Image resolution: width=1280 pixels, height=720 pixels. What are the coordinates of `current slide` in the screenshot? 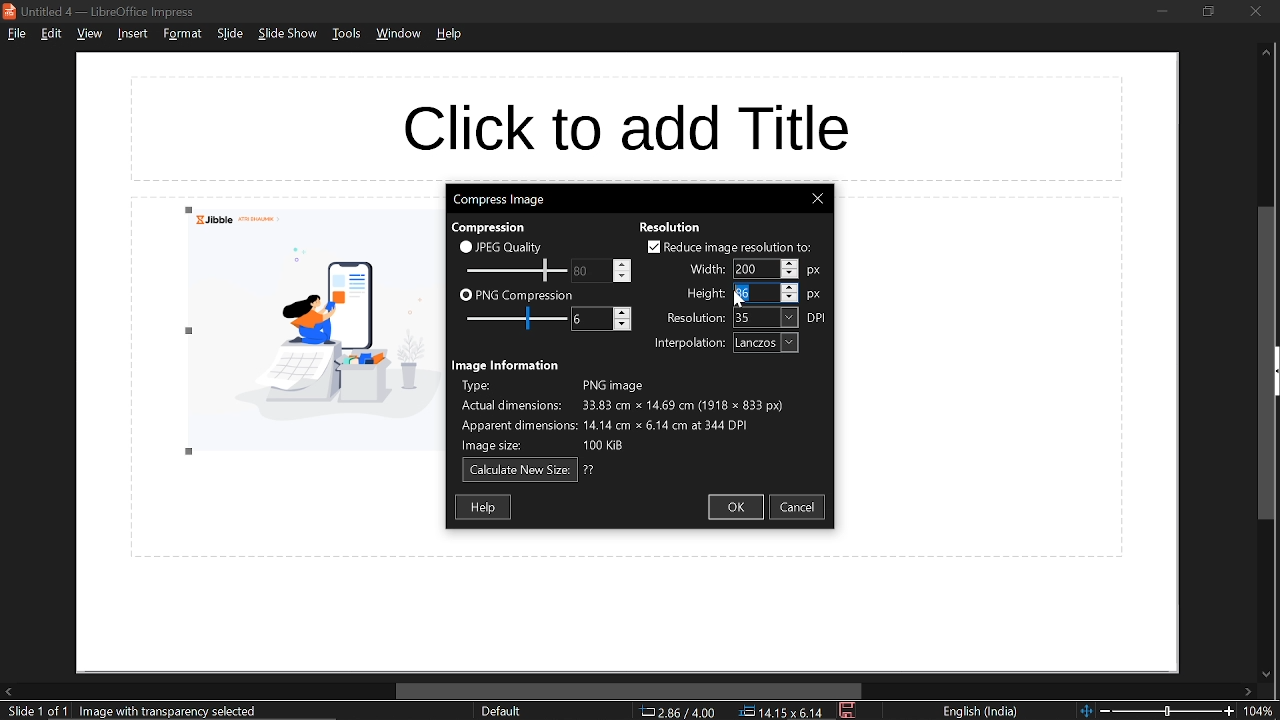 It's located at (34, 712).